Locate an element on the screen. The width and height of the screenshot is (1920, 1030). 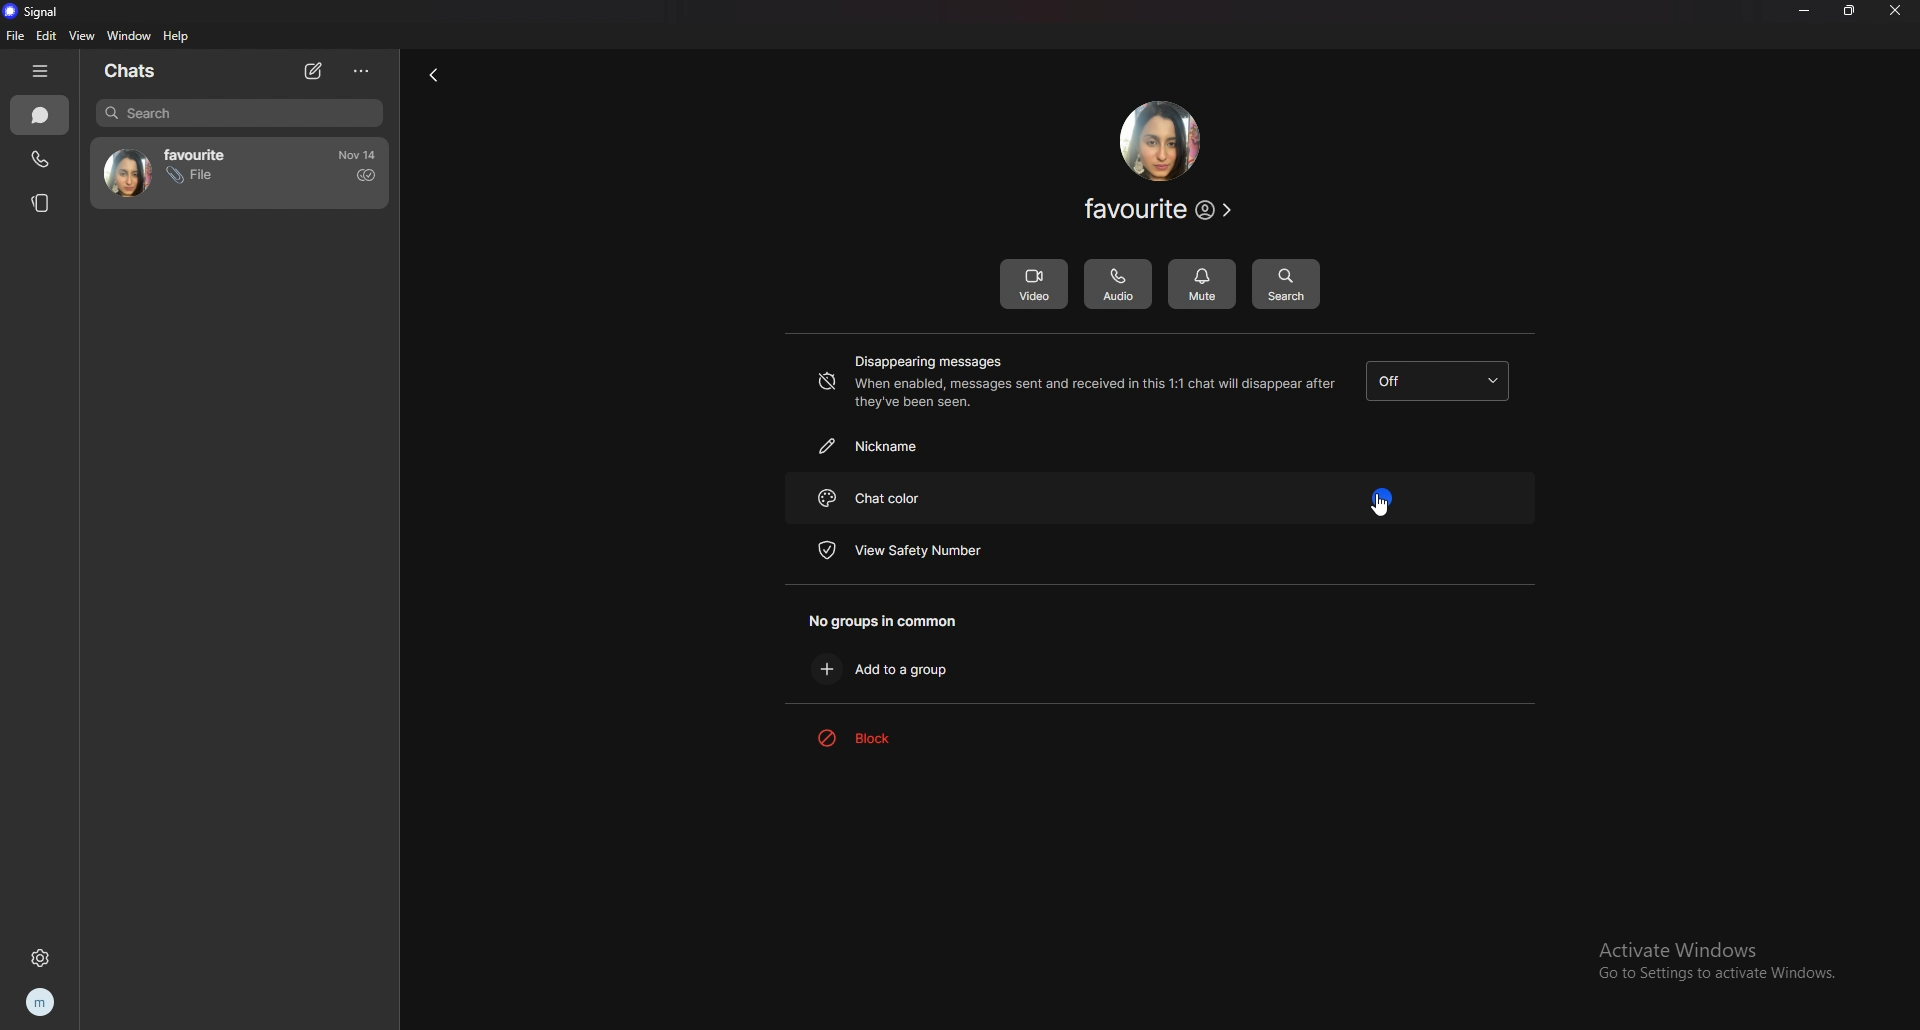
contact photo is located at coordinates (1162, 141).